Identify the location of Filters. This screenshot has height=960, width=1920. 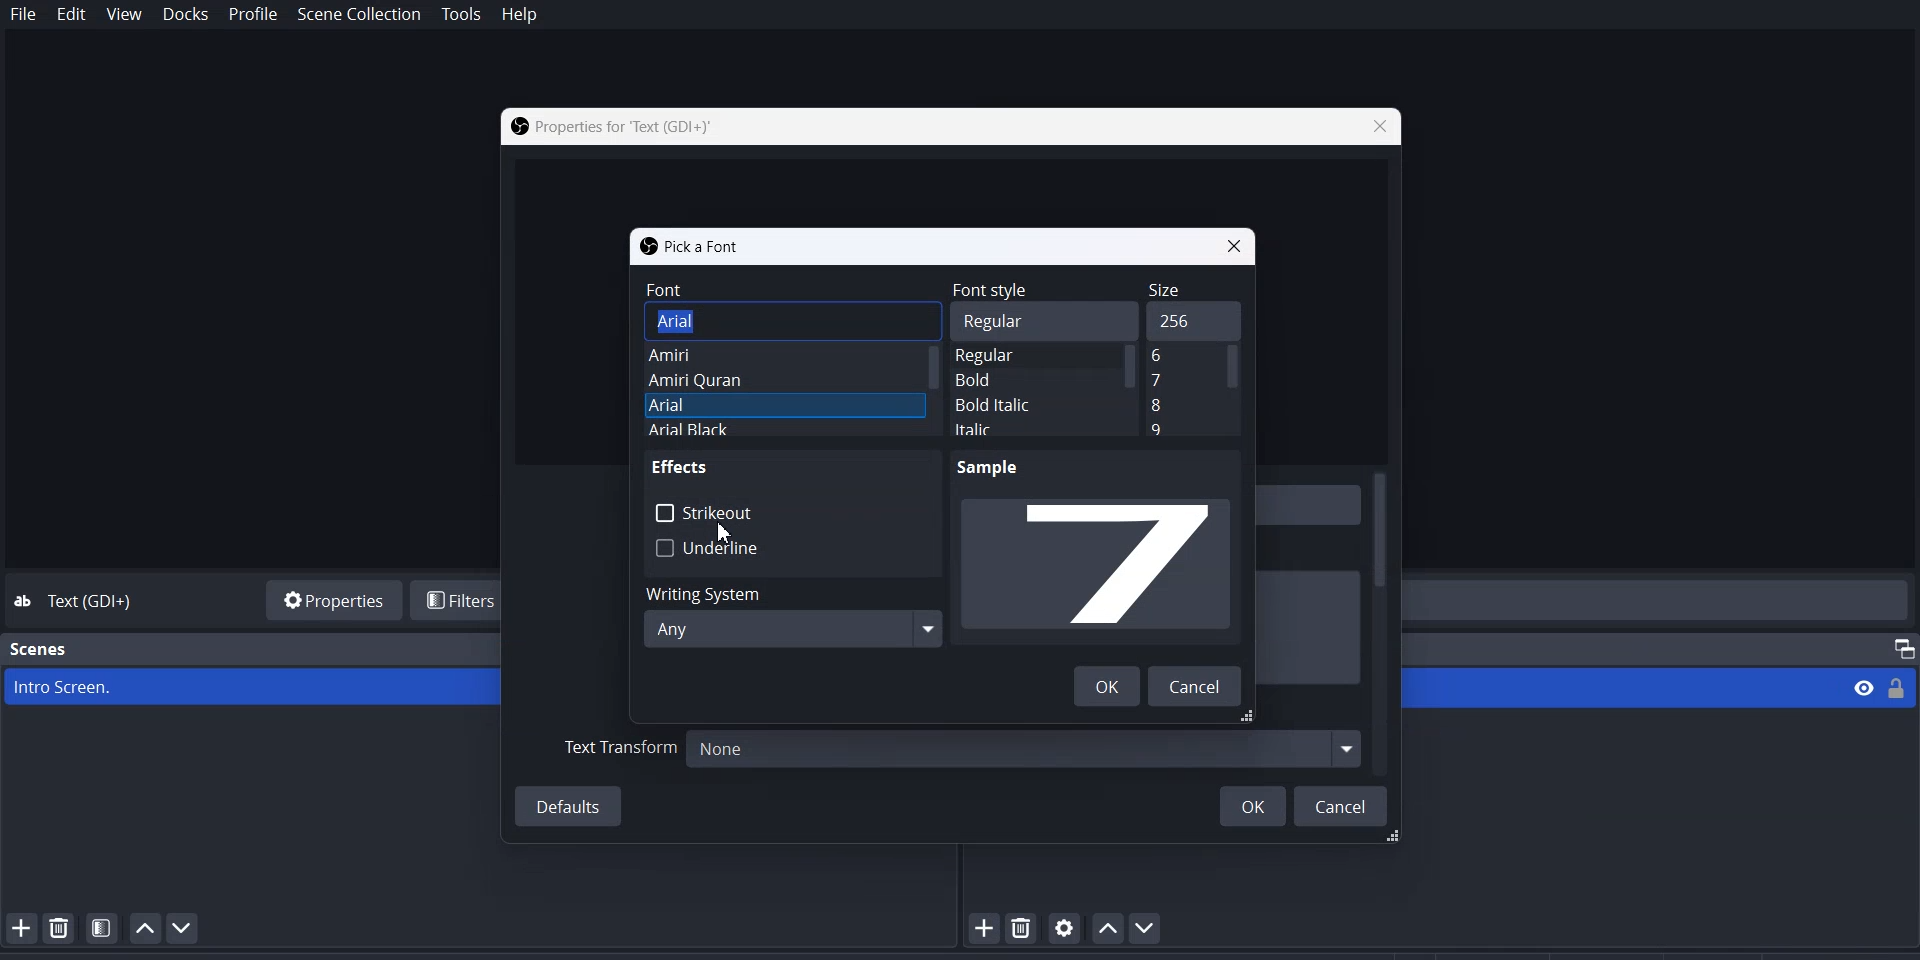
(459, 600).